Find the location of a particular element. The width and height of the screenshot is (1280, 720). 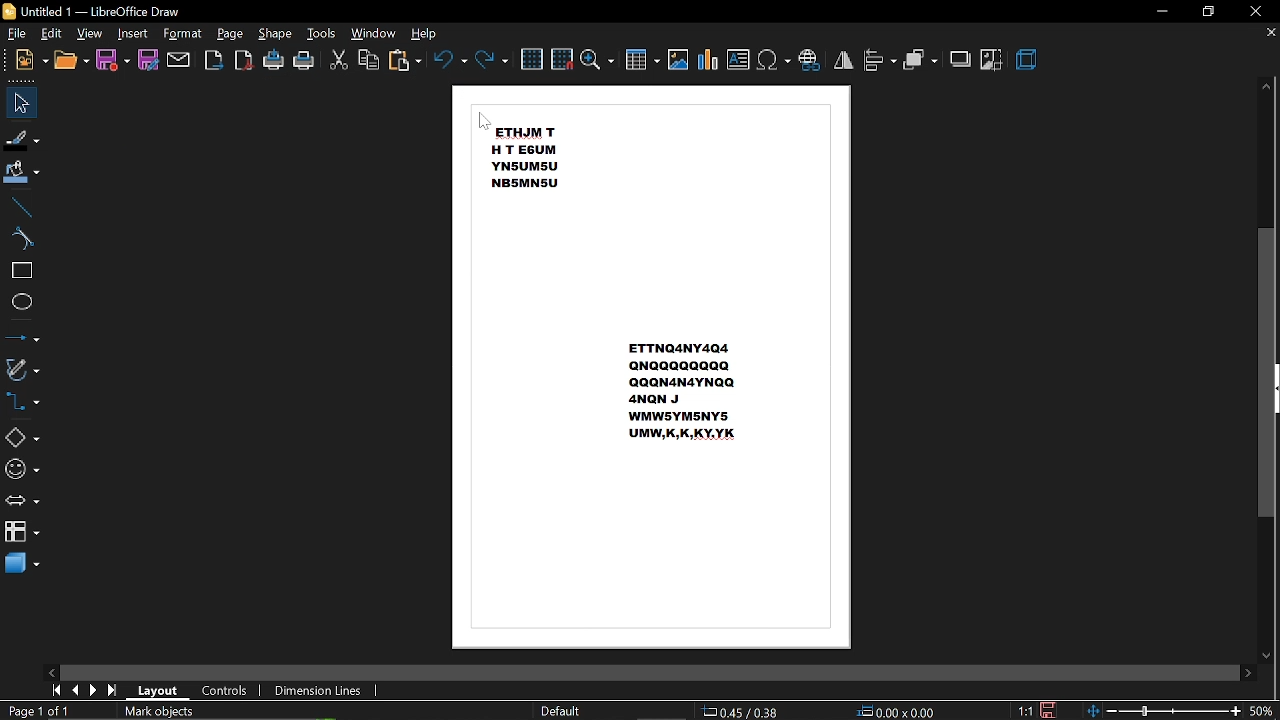

fill color is located at coordinates (24, 173).